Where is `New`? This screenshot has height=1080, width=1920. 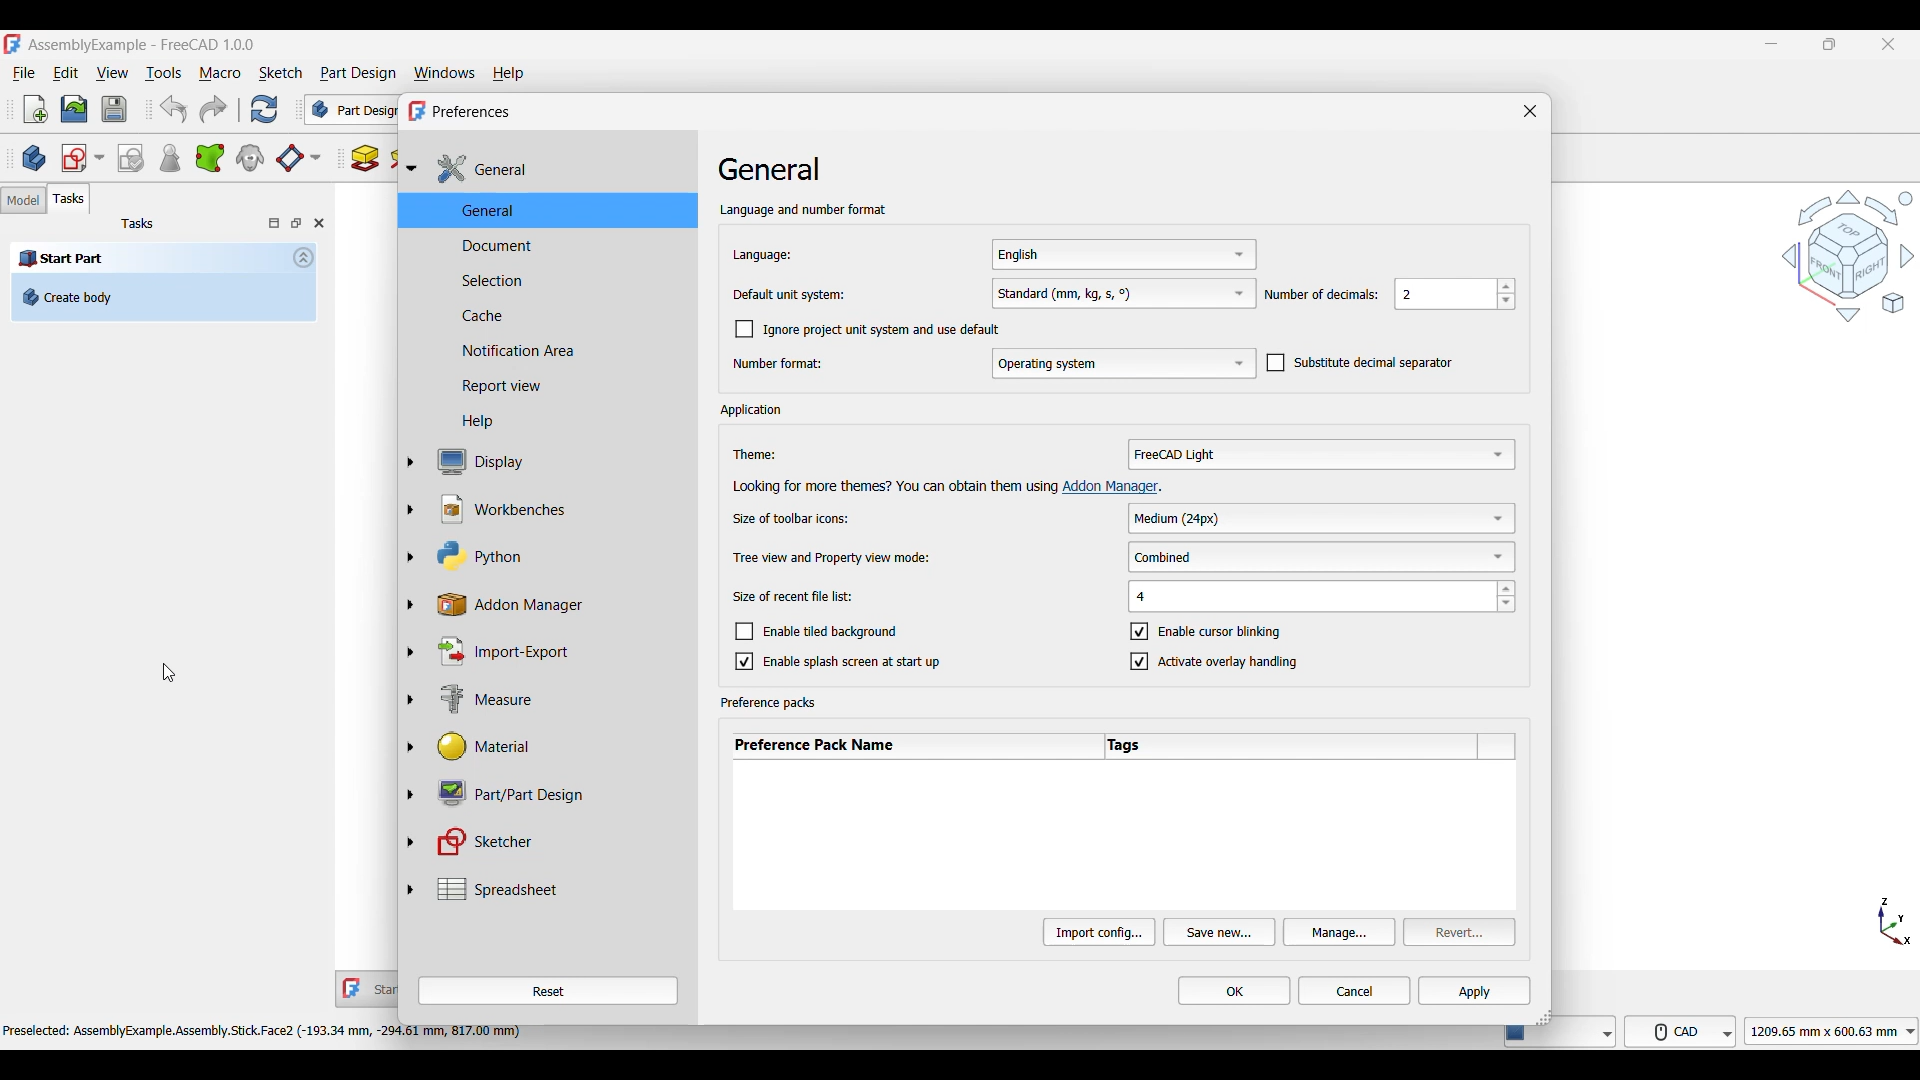 New is located at coordinates (35, 109).